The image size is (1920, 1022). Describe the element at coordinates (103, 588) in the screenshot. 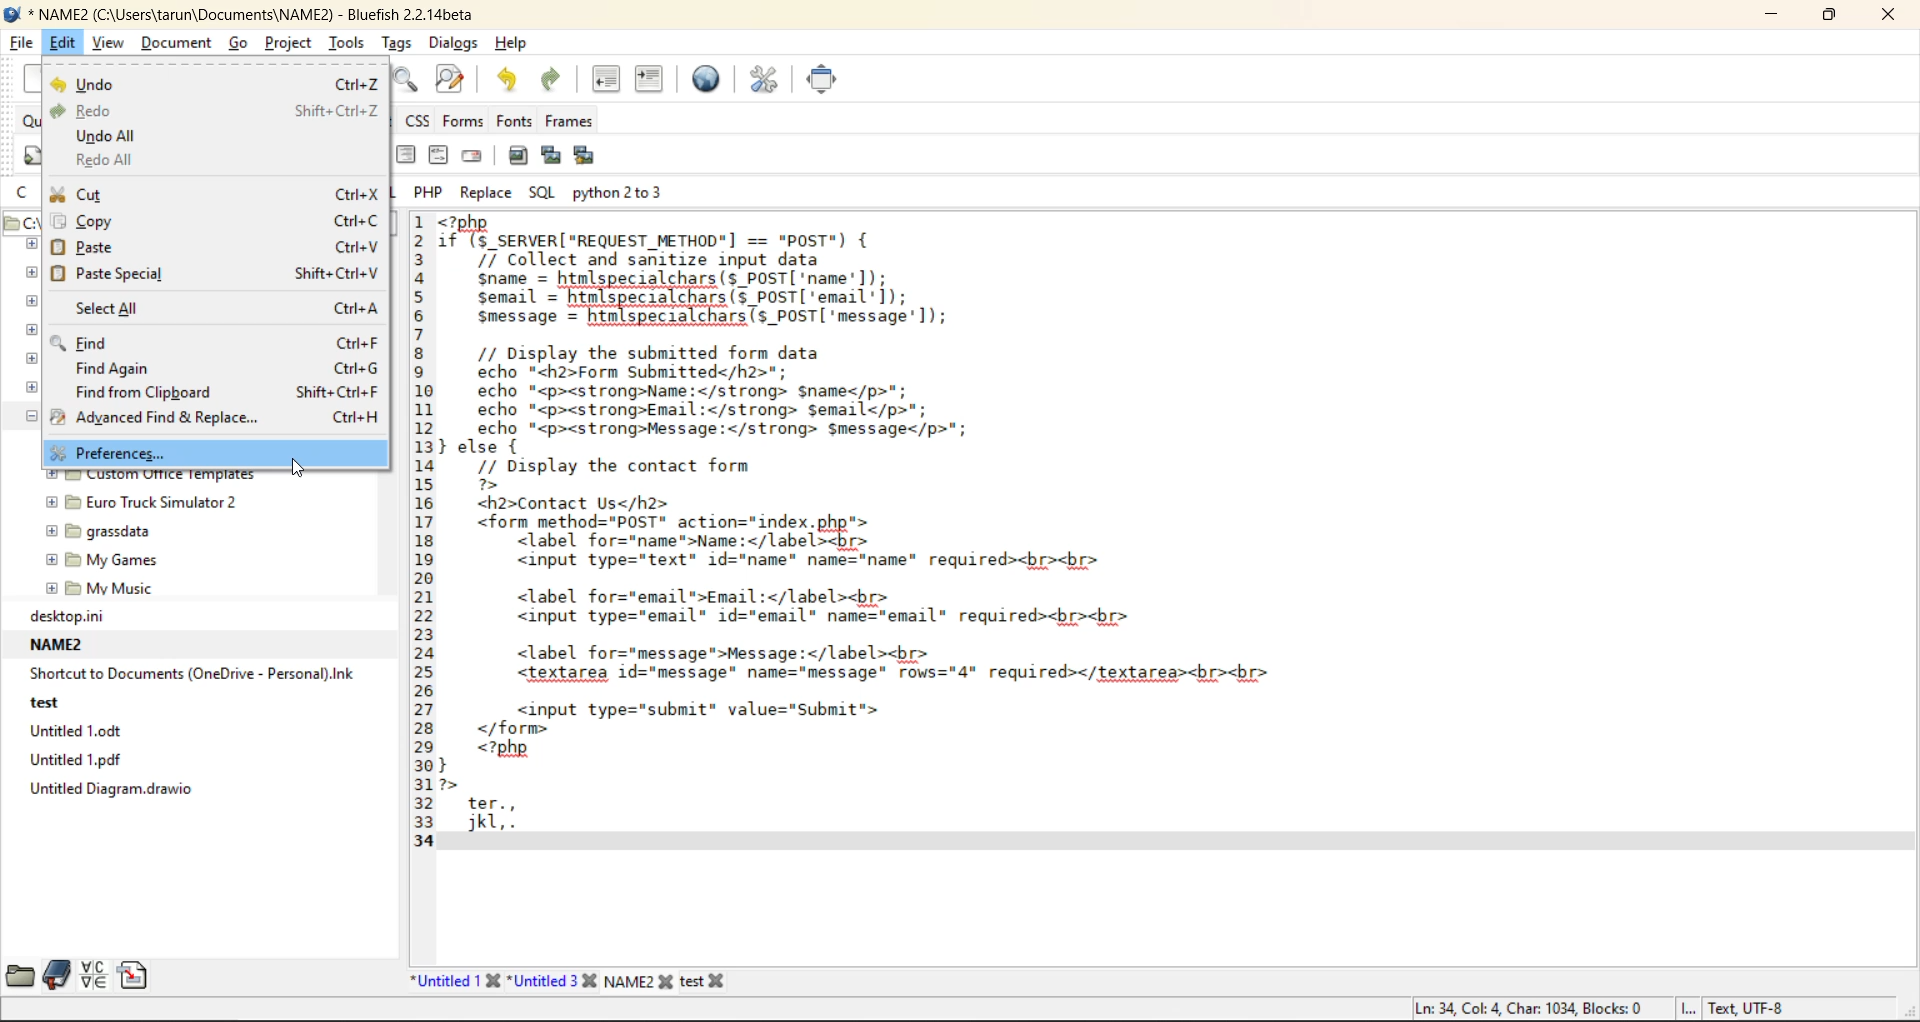

I see `My Music` at that location.